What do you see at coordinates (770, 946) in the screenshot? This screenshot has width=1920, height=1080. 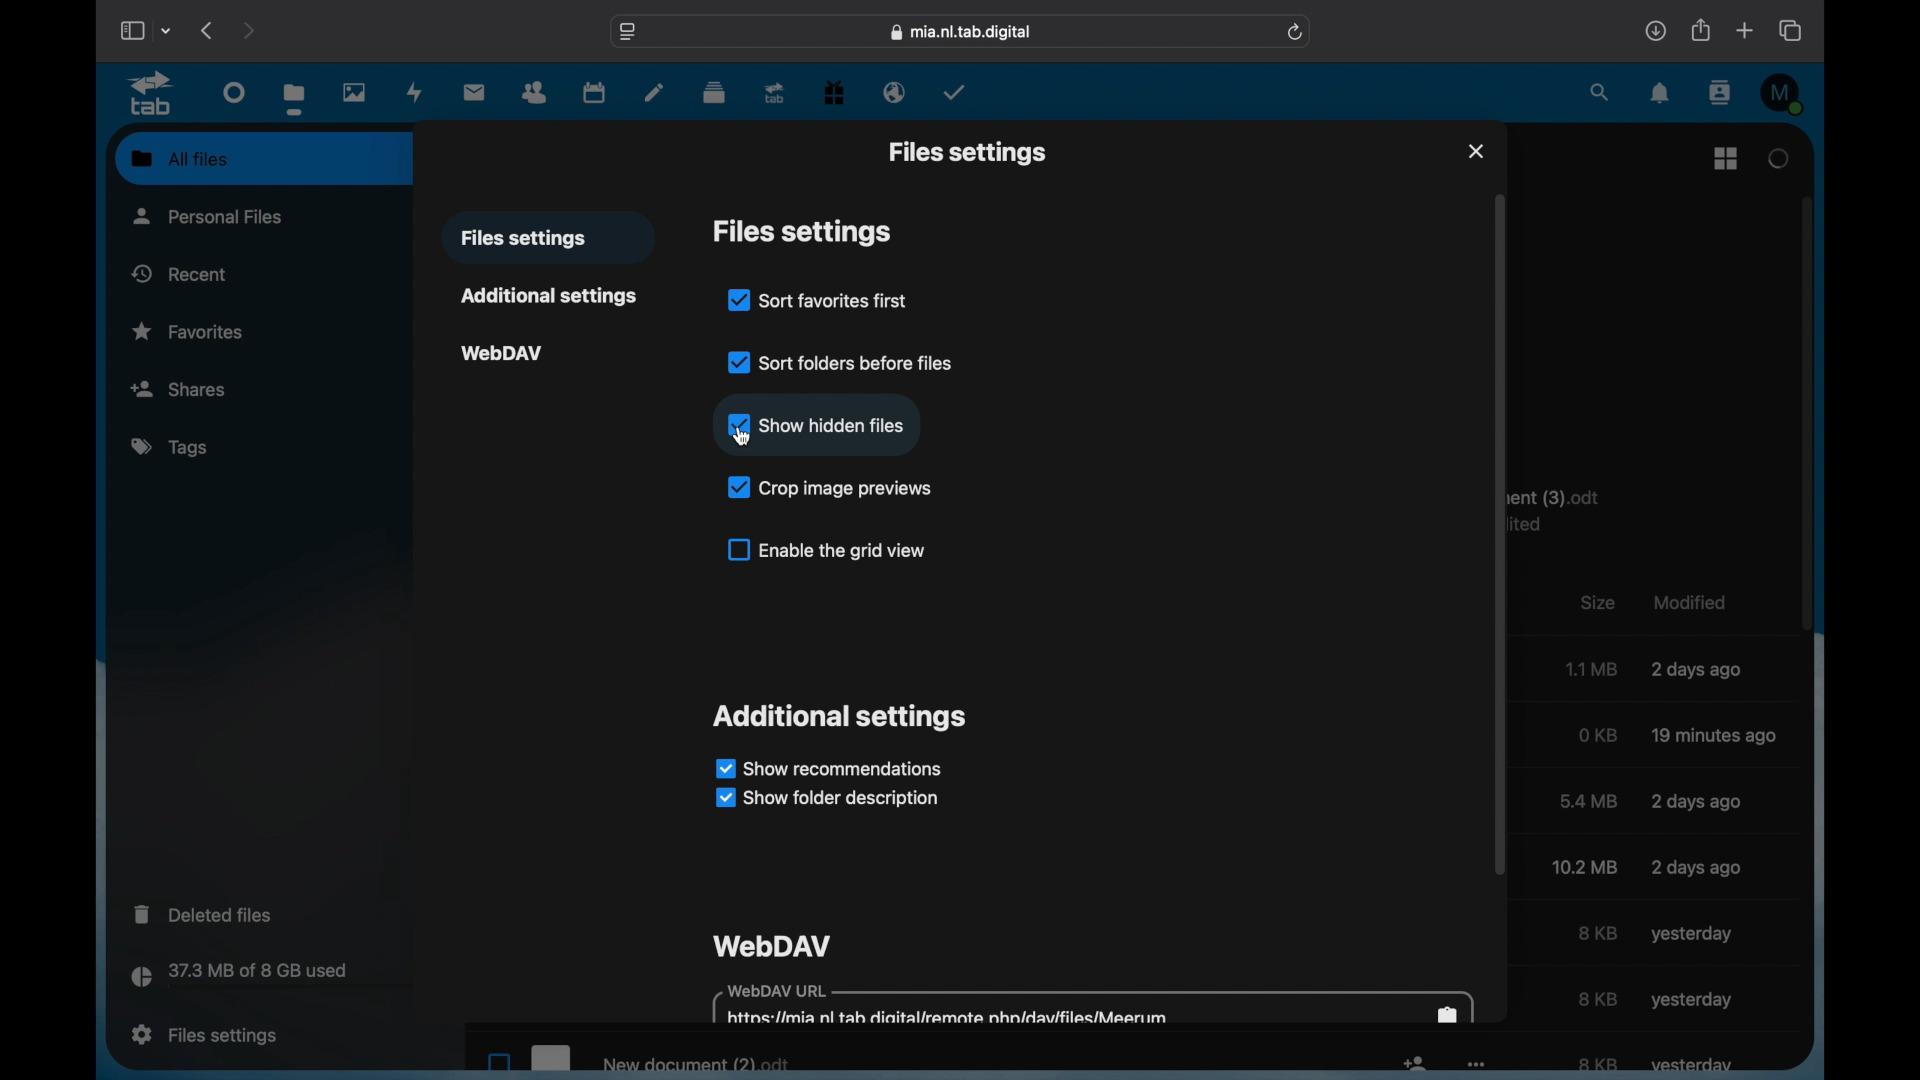 I see `webdav` at bounding box center [770, 946].